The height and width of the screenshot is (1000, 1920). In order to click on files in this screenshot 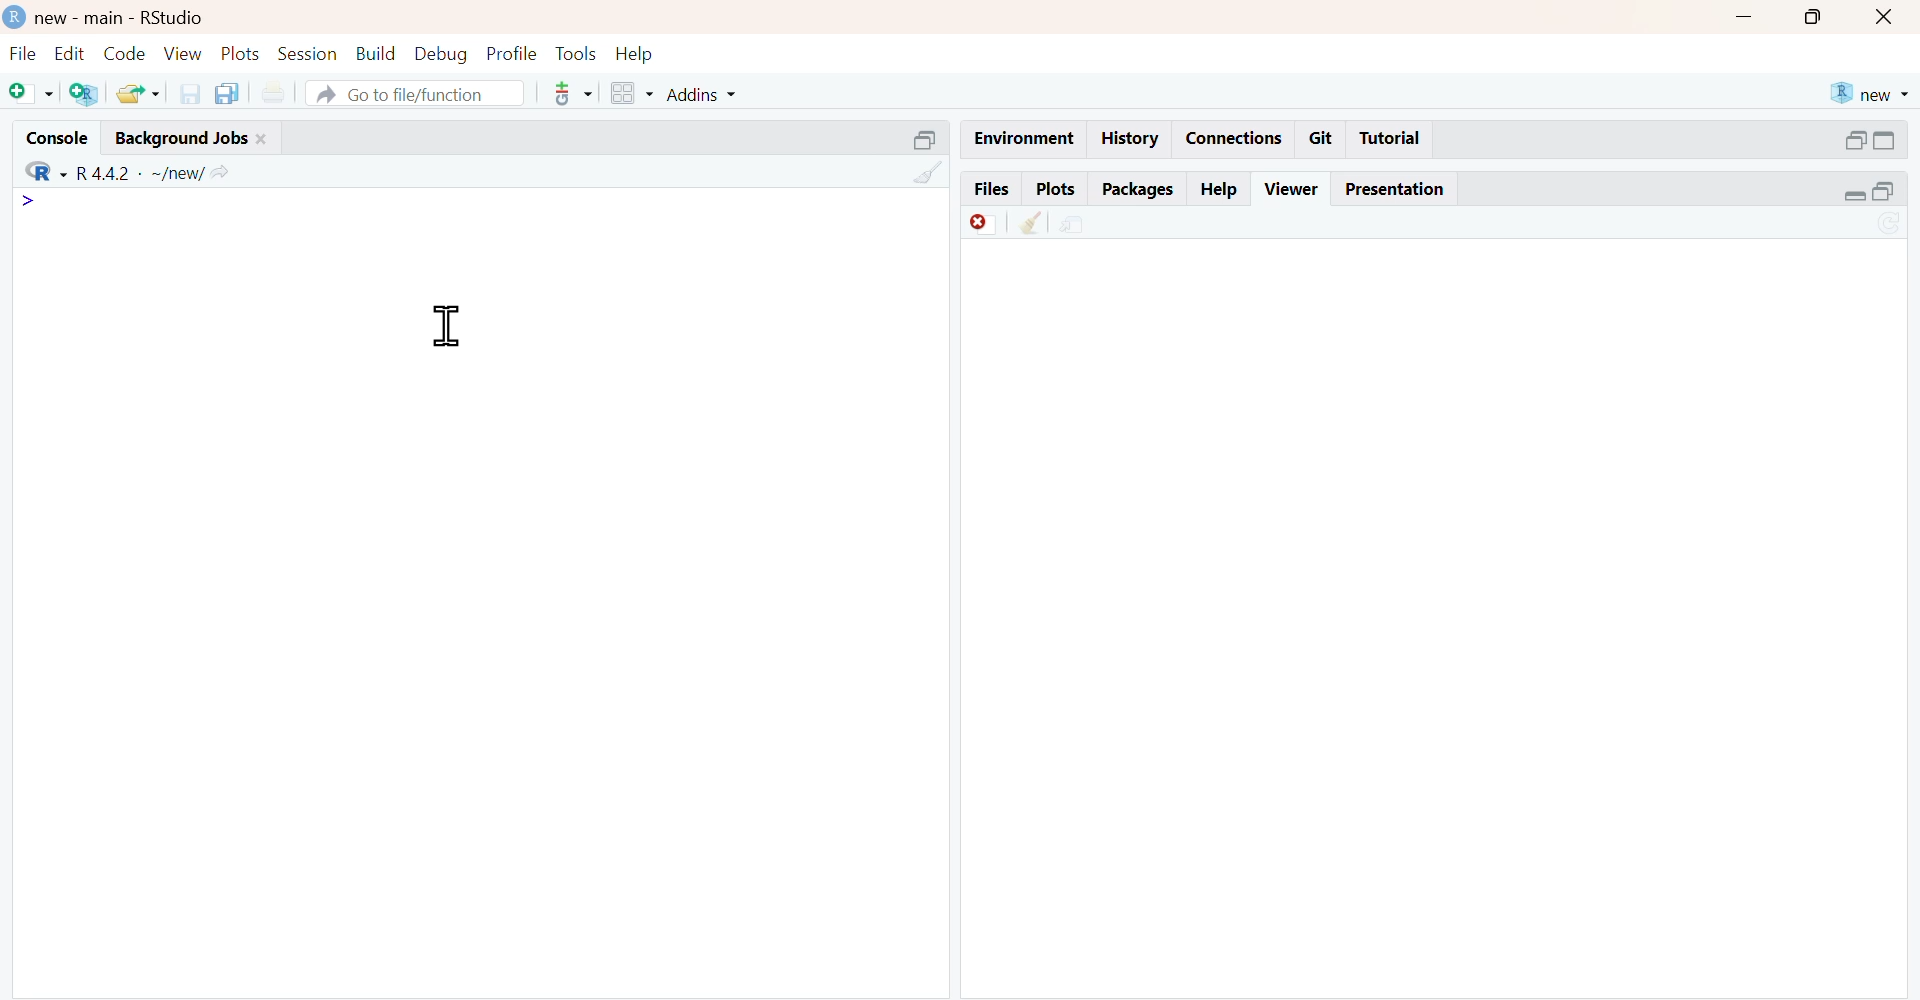, I will do `click(992, 186)`.